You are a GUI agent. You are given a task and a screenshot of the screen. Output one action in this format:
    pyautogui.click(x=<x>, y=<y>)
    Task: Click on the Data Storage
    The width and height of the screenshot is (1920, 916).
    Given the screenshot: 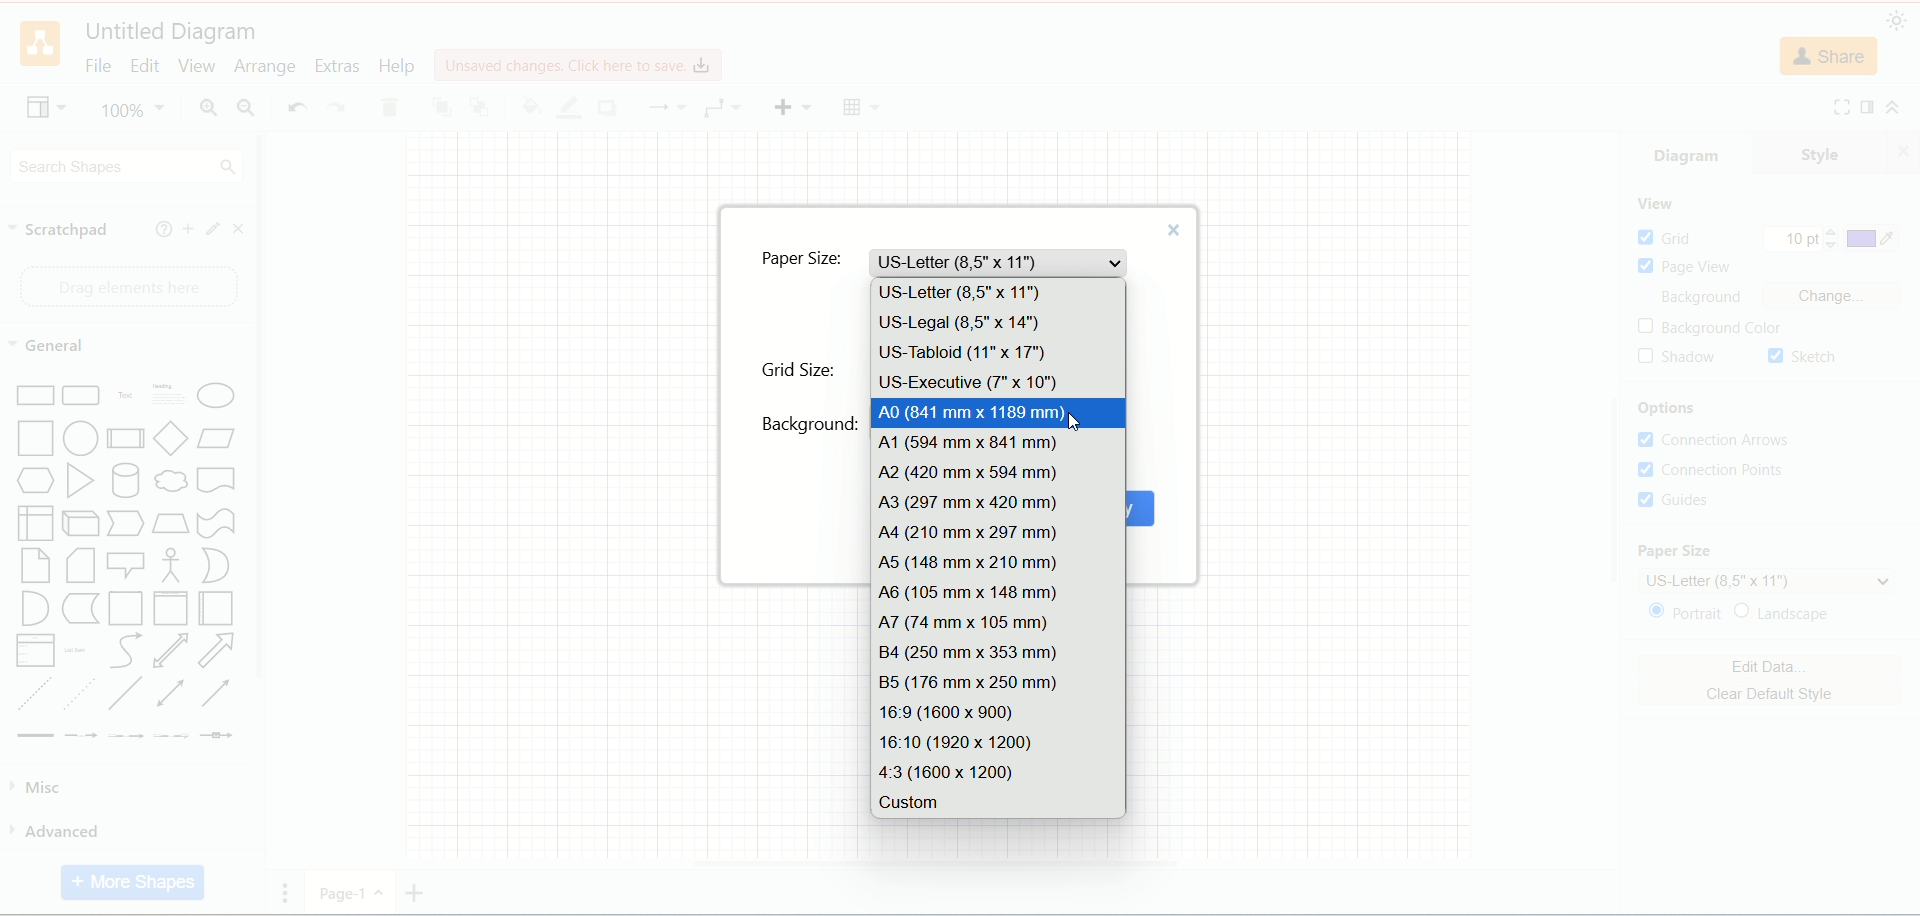 What is the action you would take?
    pyautogui.click(x=80, y=610)
    